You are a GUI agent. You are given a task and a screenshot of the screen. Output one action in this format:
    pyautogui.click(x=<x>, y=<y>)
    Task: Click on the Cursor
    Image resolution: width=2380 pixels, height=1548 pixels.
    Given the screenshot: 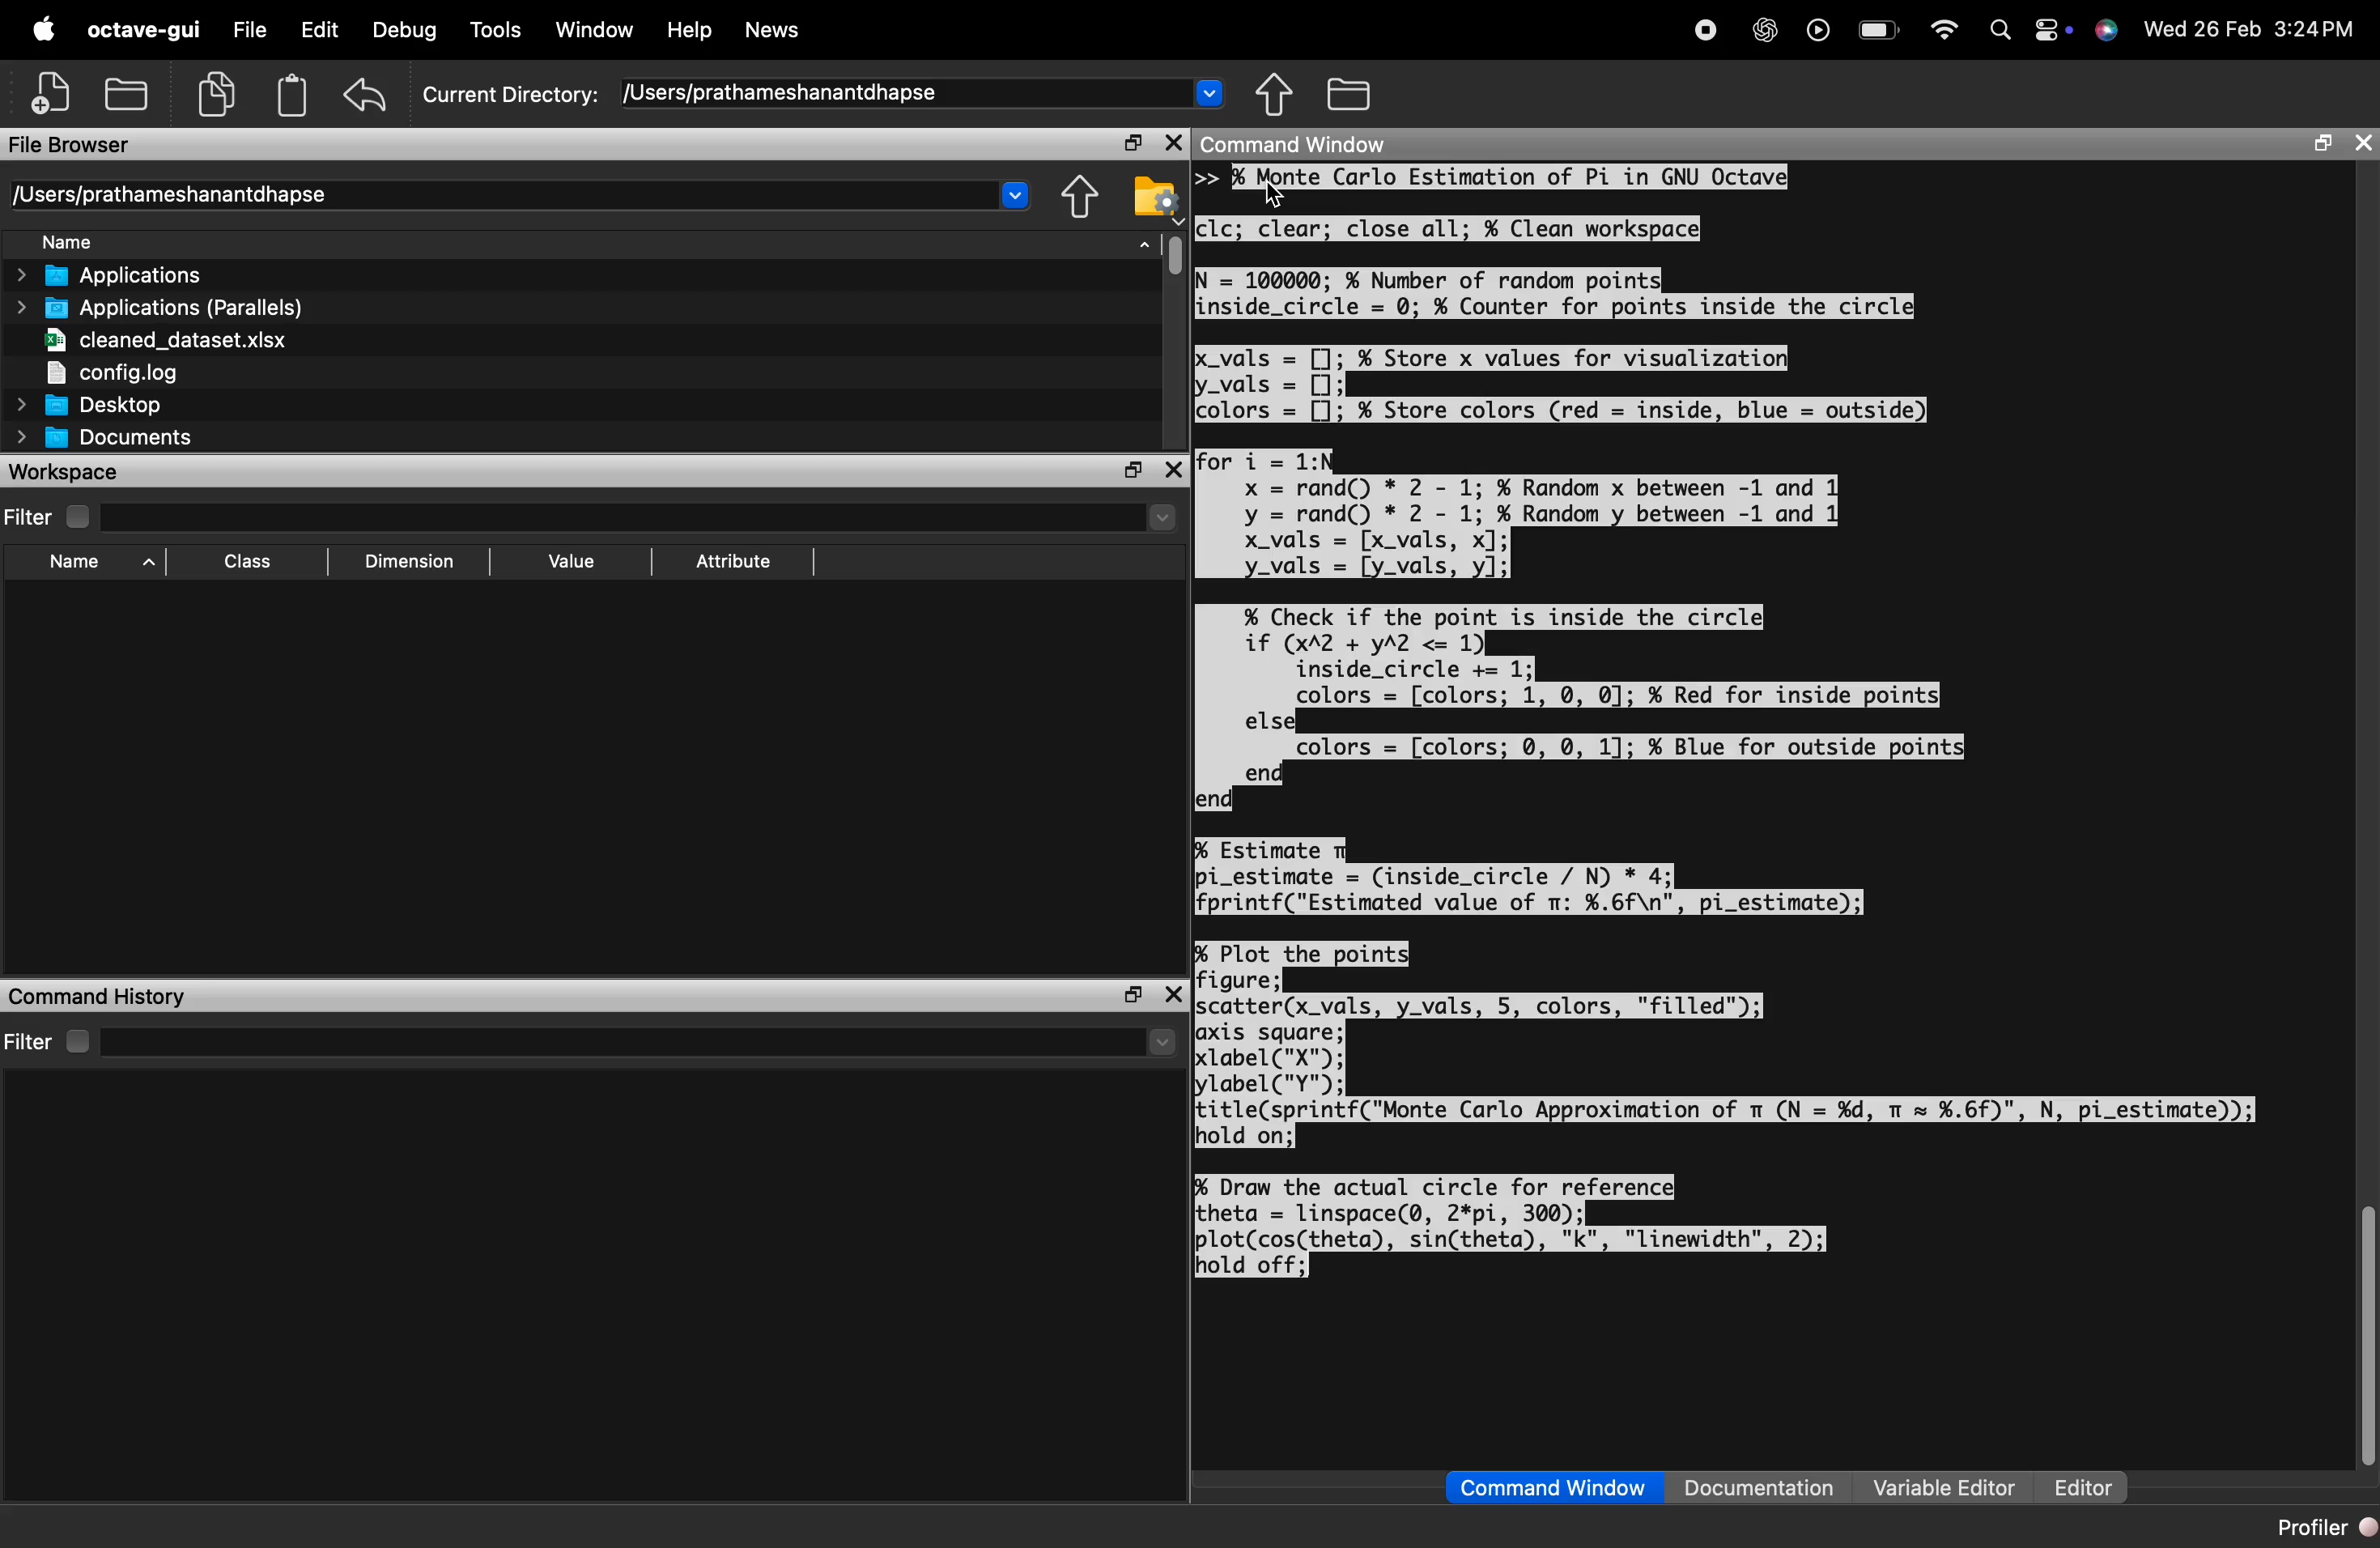 What is the action you would take?
    pyautogui.click(x=1279, y=195)
    